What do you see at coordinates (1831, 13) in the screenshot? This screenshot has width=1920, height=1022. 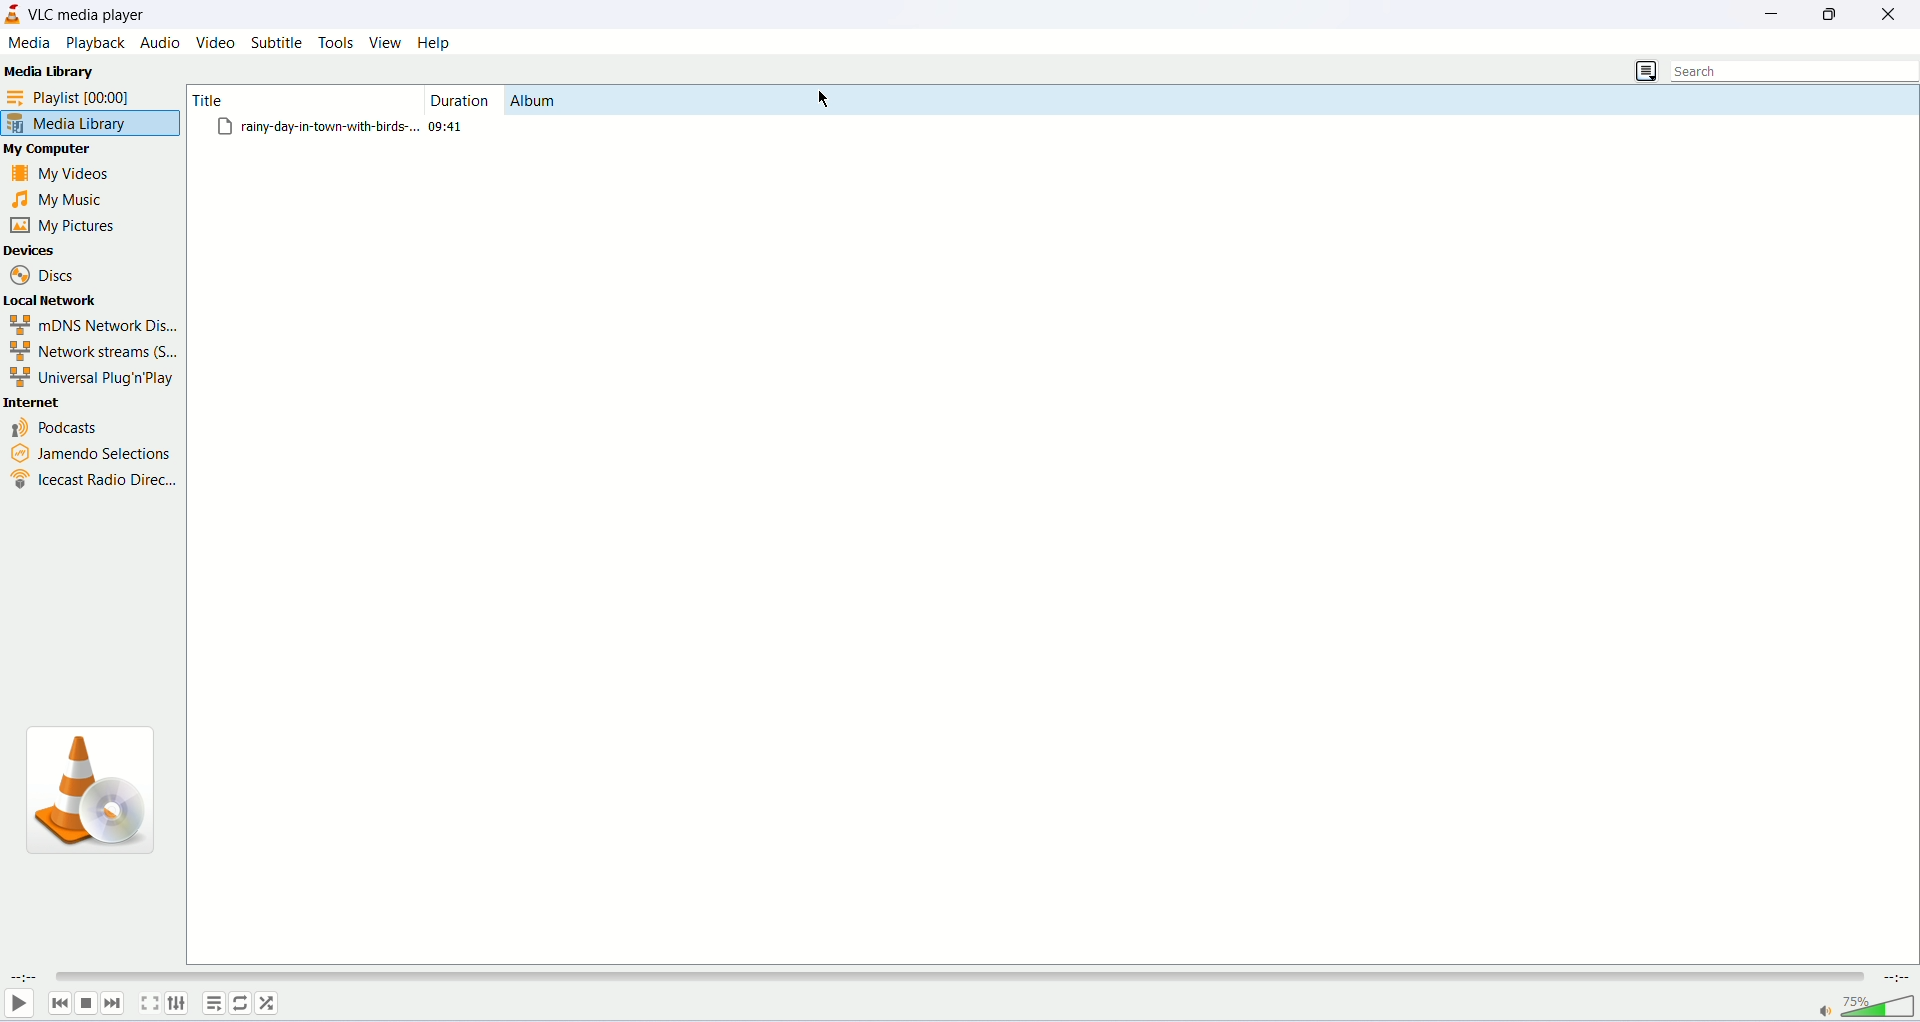 I see `maximize` at bounding box center [1831, 13].